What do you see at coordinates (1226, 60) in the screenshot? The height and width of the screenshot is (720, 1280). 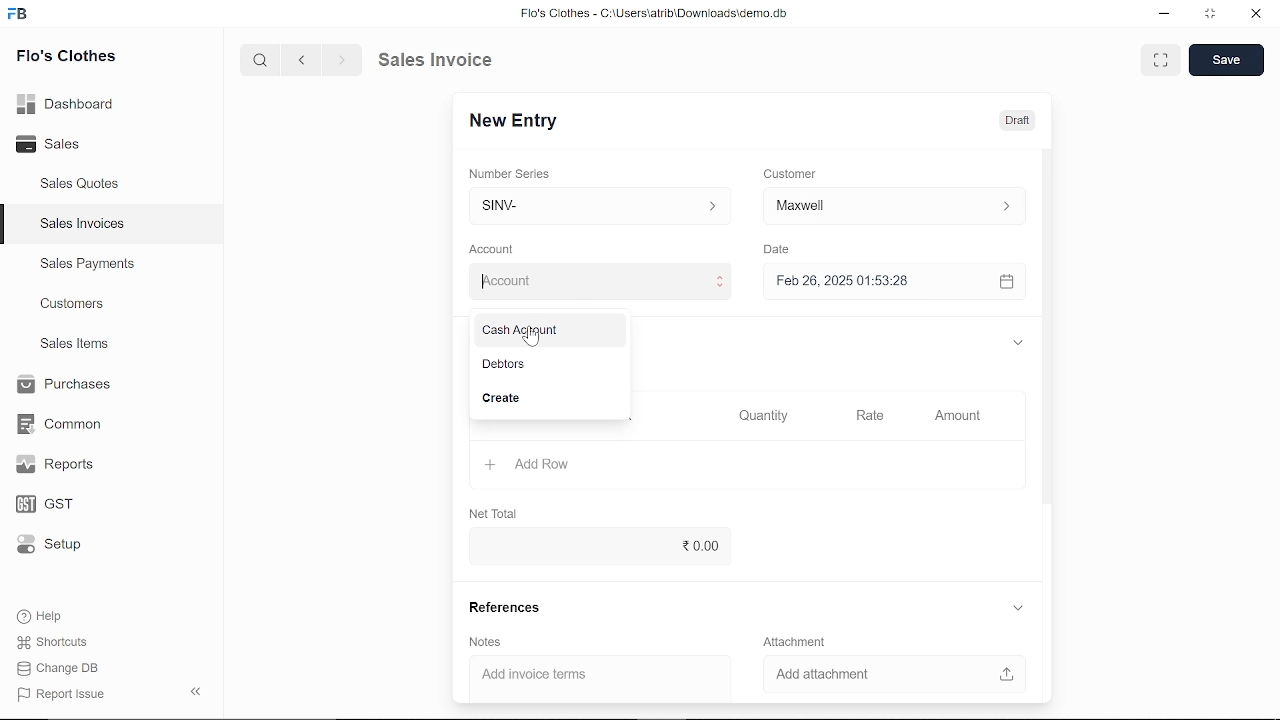 I see `save` at bounding box center [1226, 60].